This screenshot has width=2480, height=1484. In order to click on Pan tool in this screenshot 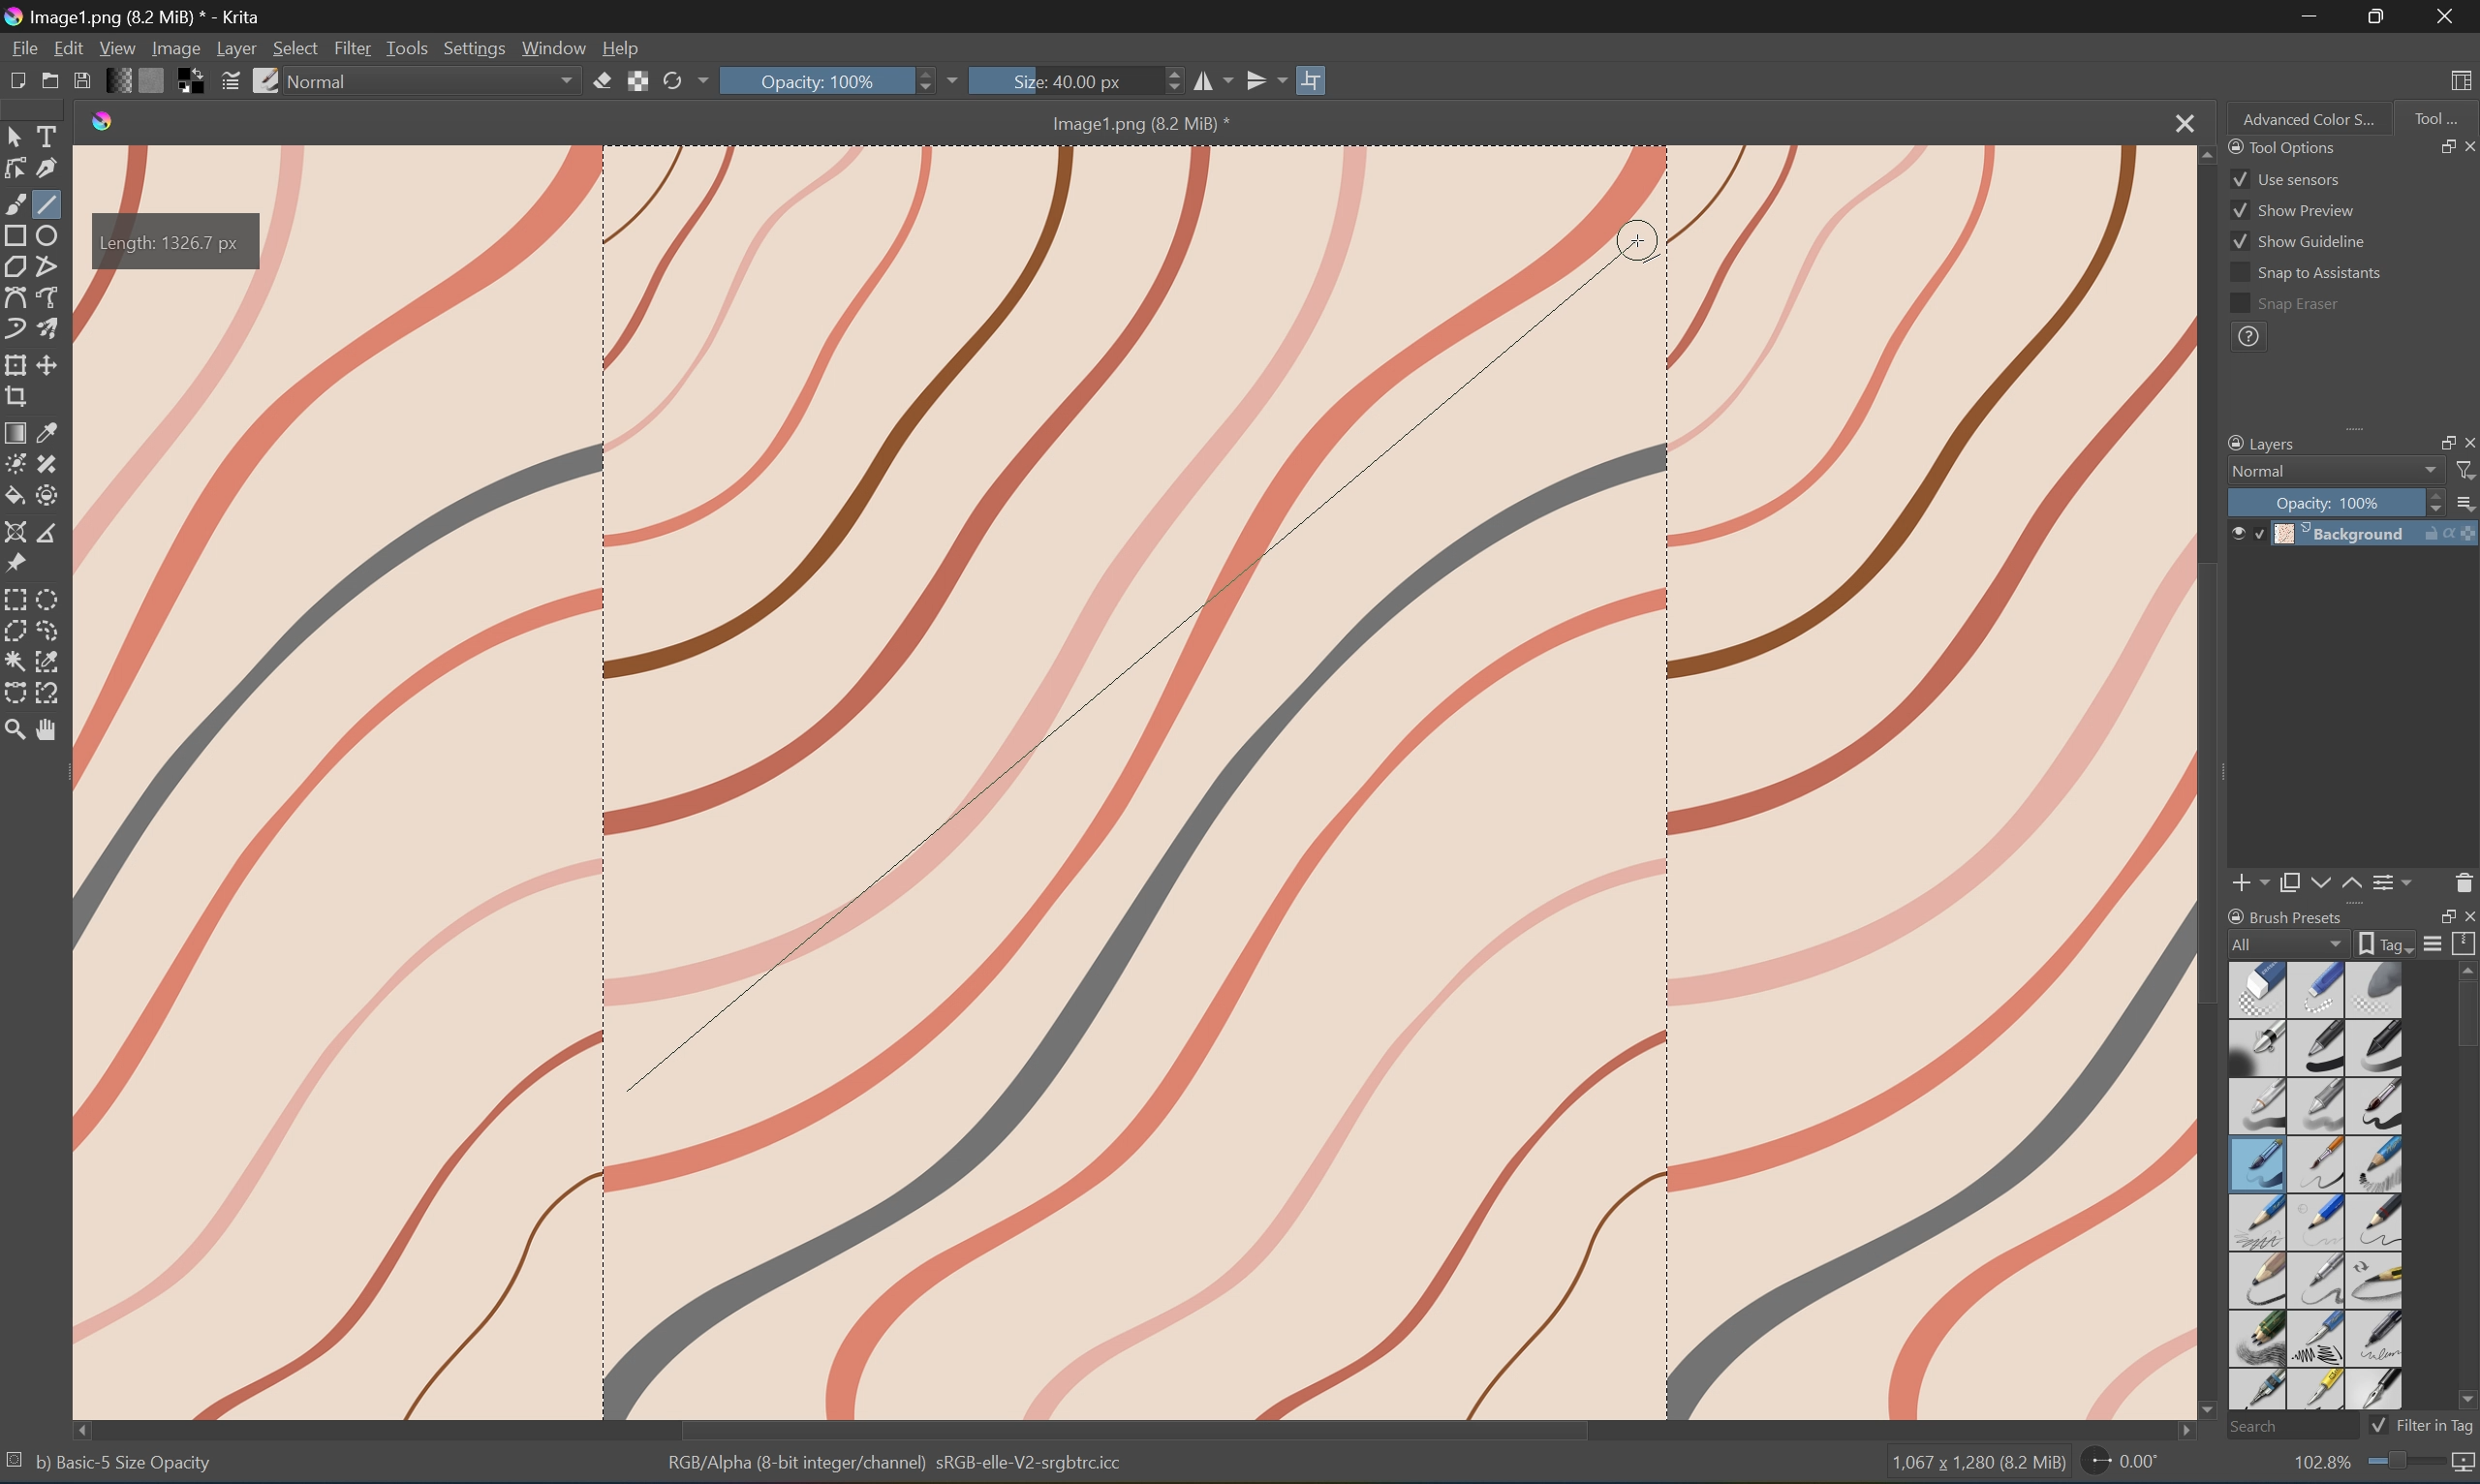, I will do `click(50, 734)`.